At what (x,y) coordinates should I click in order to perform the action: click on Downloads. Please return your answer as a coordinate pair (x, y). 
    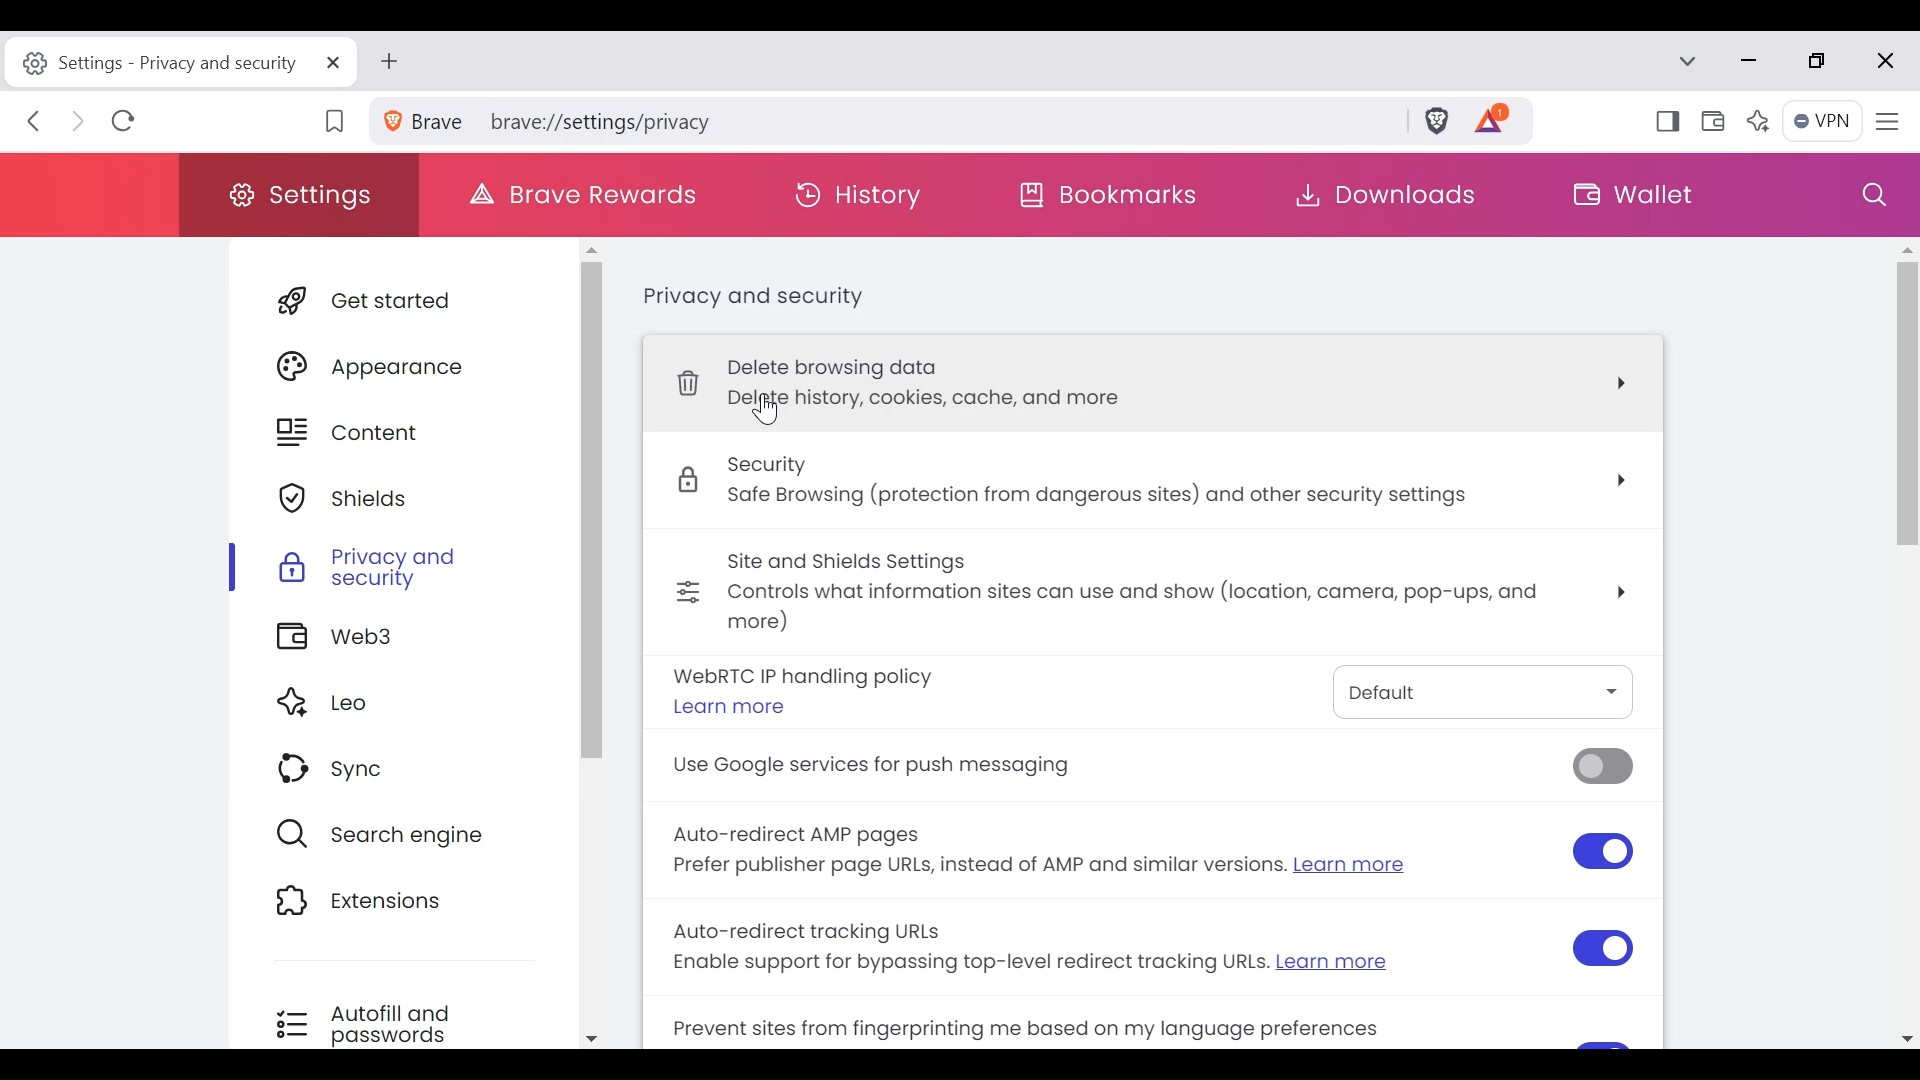
    Looking at the image, I should click on (1381, 195).